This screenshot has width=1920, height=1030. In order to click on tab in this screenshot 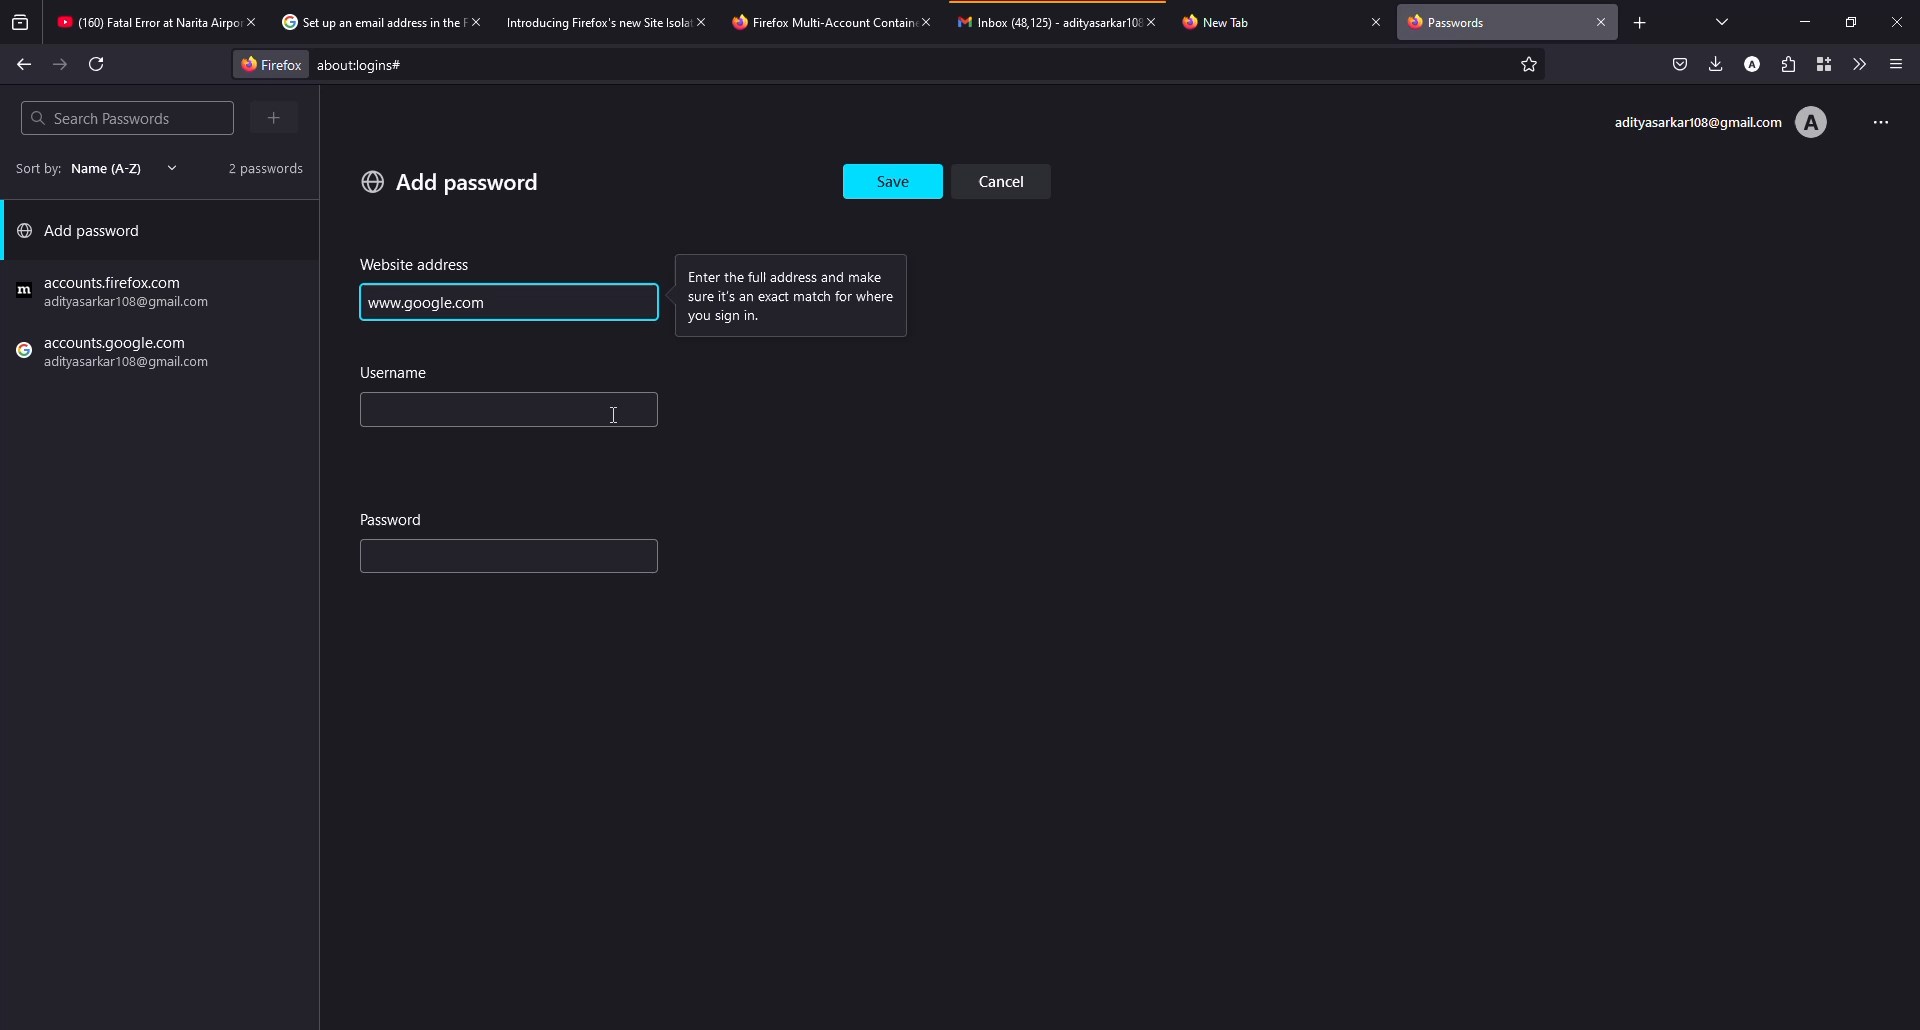, I will do `click(367, 23)`.